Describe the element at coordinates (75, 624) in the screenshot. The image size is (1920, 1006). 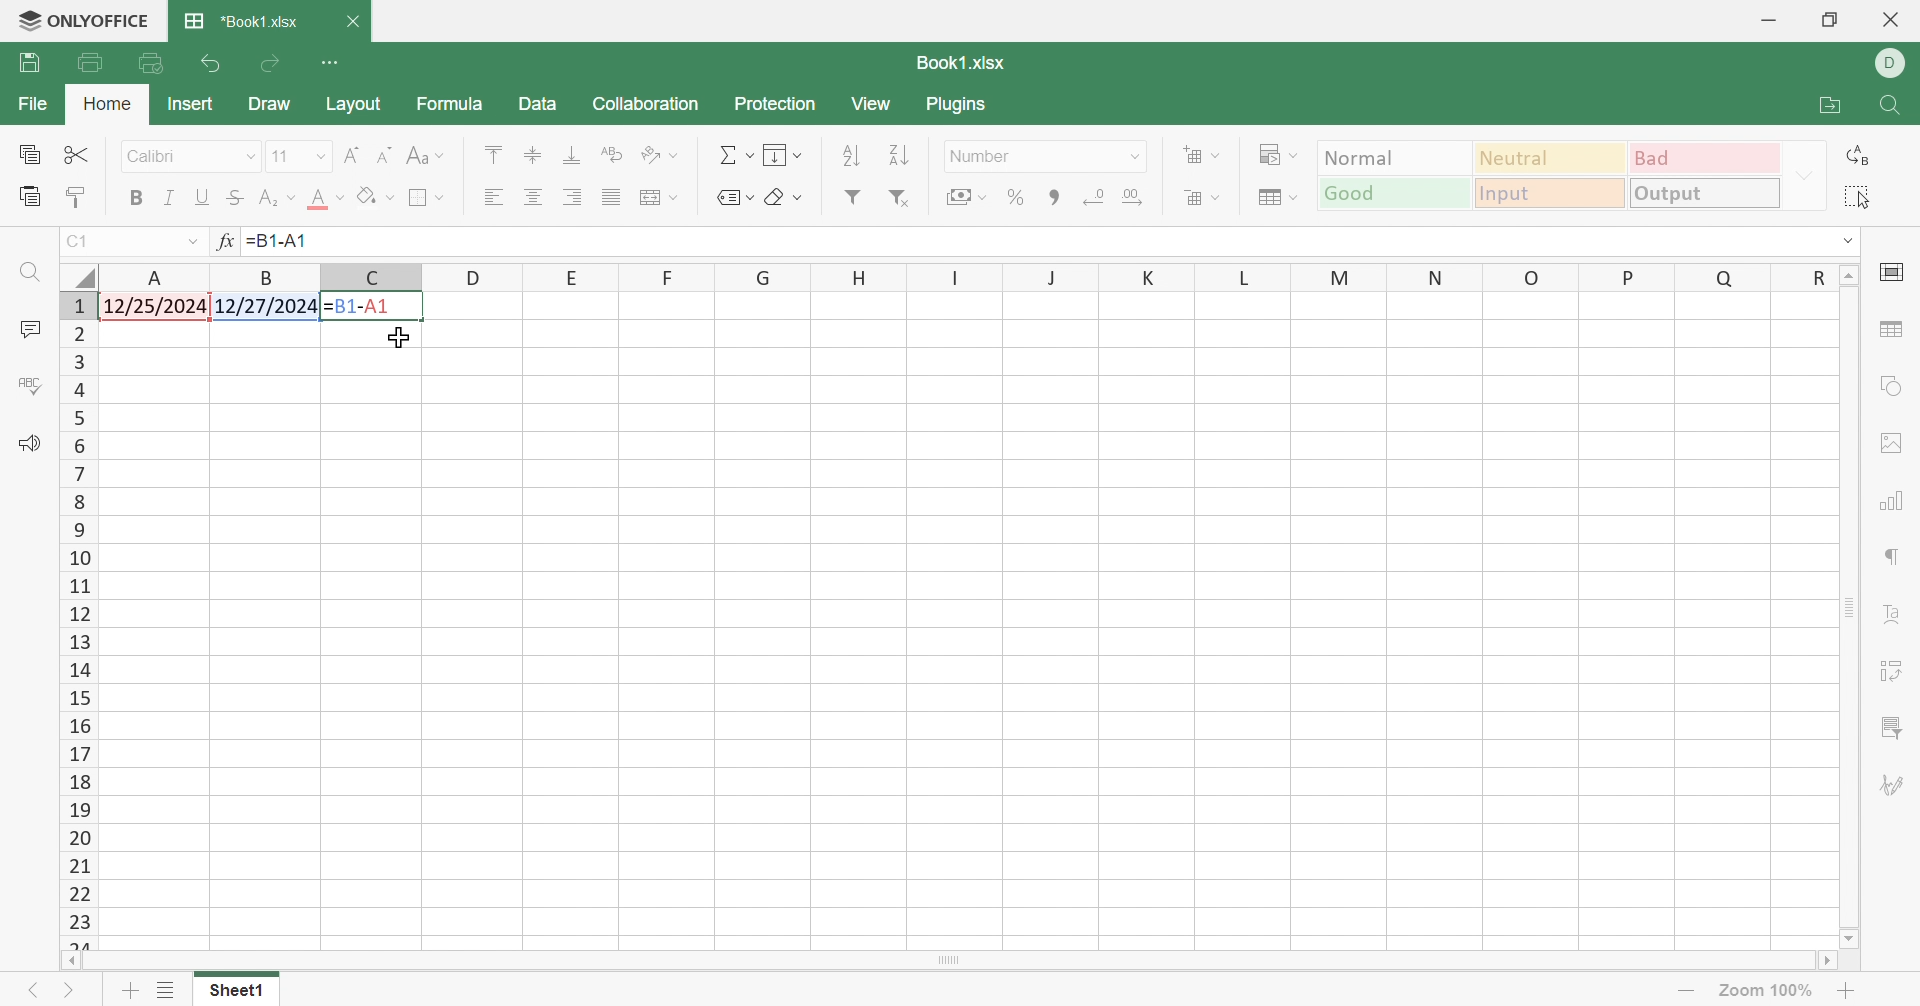
I see `Row Numbers` at that location.